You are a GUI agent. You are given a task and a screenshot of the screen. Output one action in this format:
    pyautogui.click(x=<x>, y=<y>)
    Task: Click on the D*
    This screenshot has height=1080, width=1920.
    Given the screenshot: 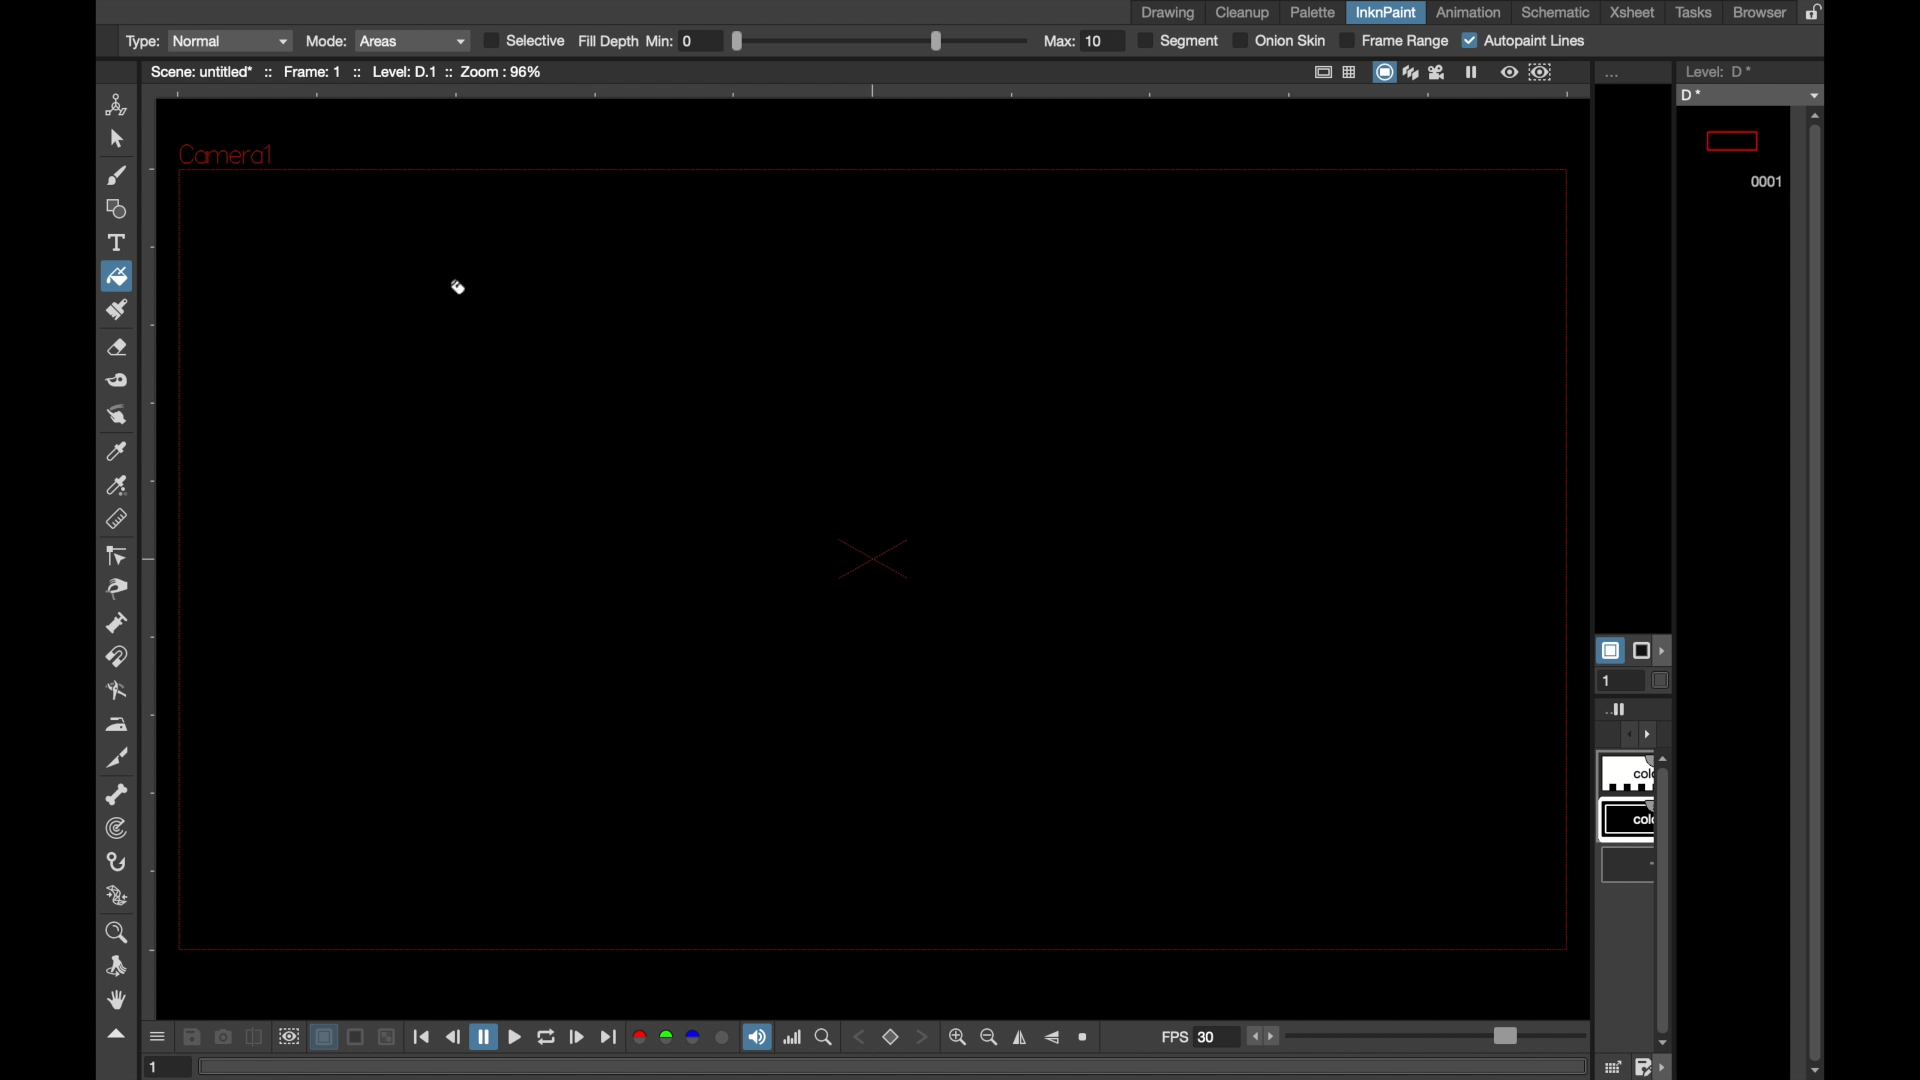 What is the action you would take?
    pyautogui.click(x=1751, y=95)
    